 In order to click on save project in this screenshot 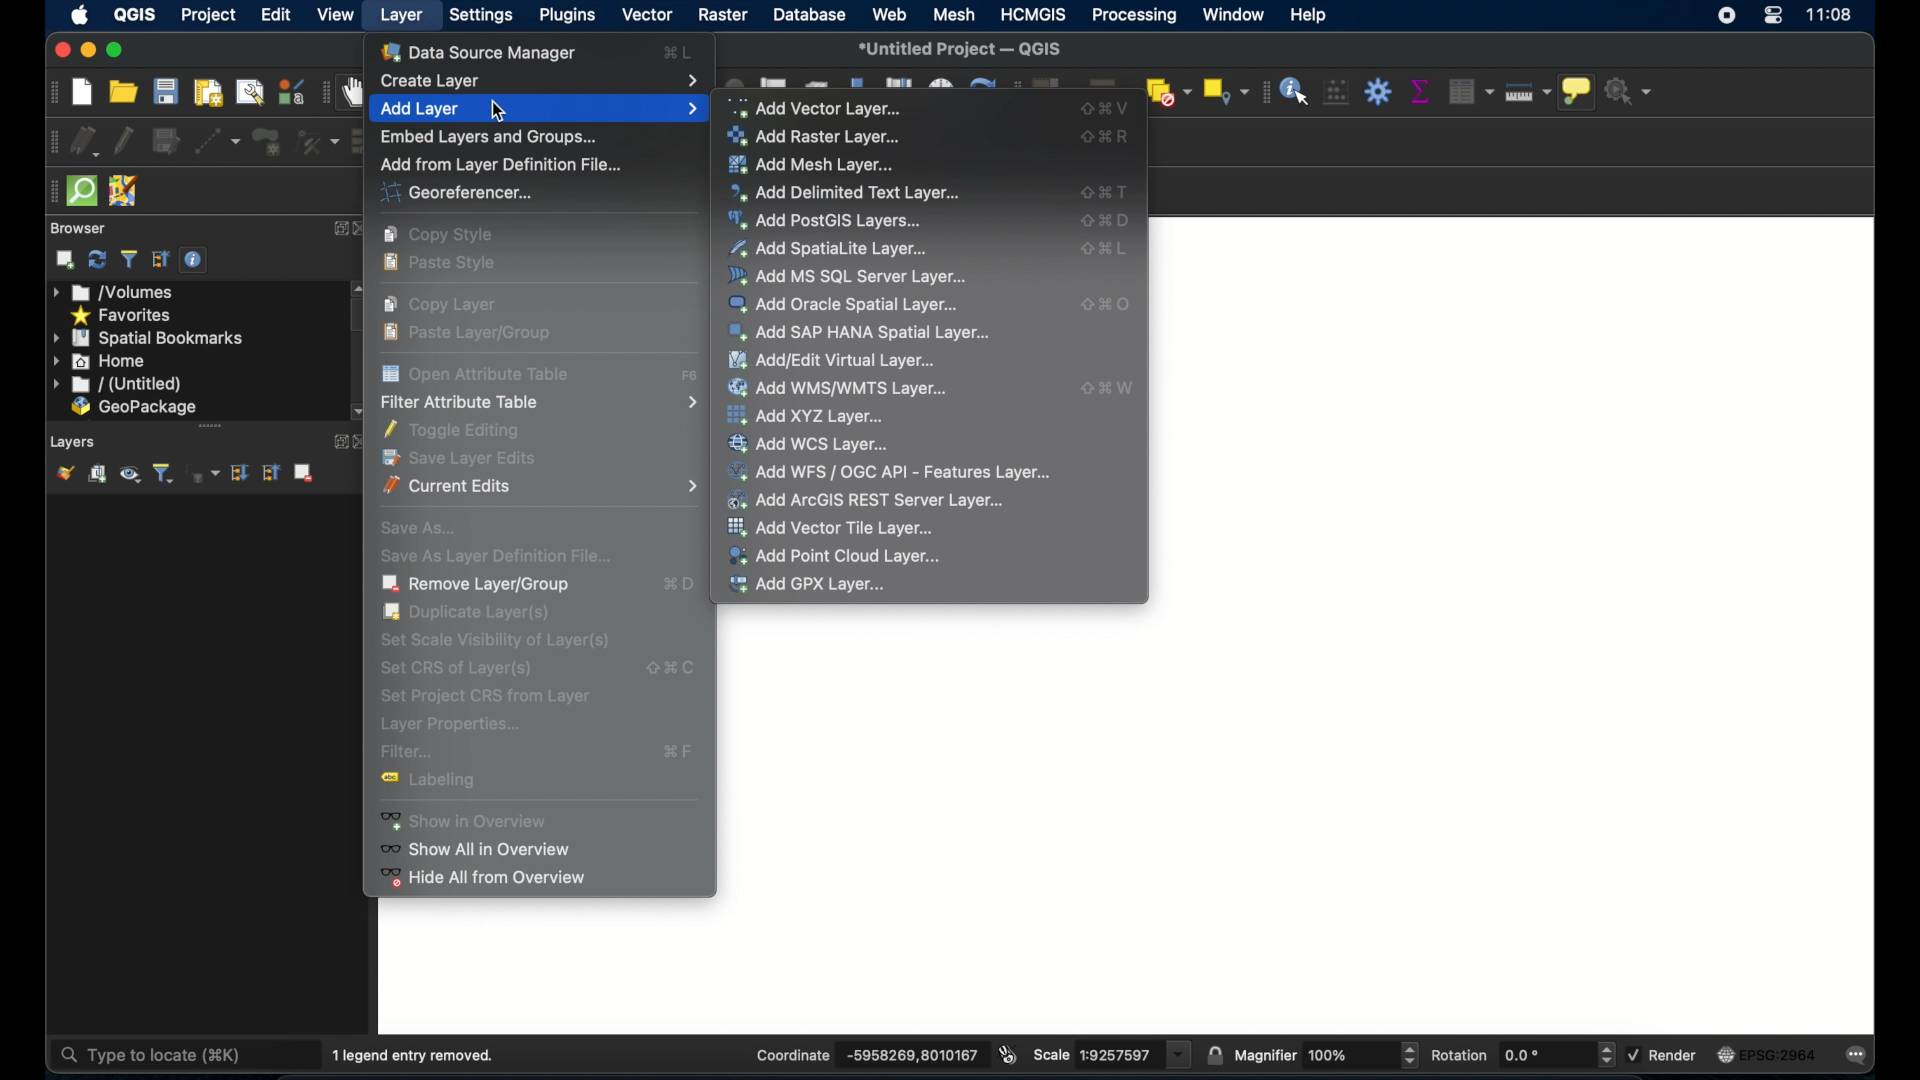, I will do `click(166, 92)`.